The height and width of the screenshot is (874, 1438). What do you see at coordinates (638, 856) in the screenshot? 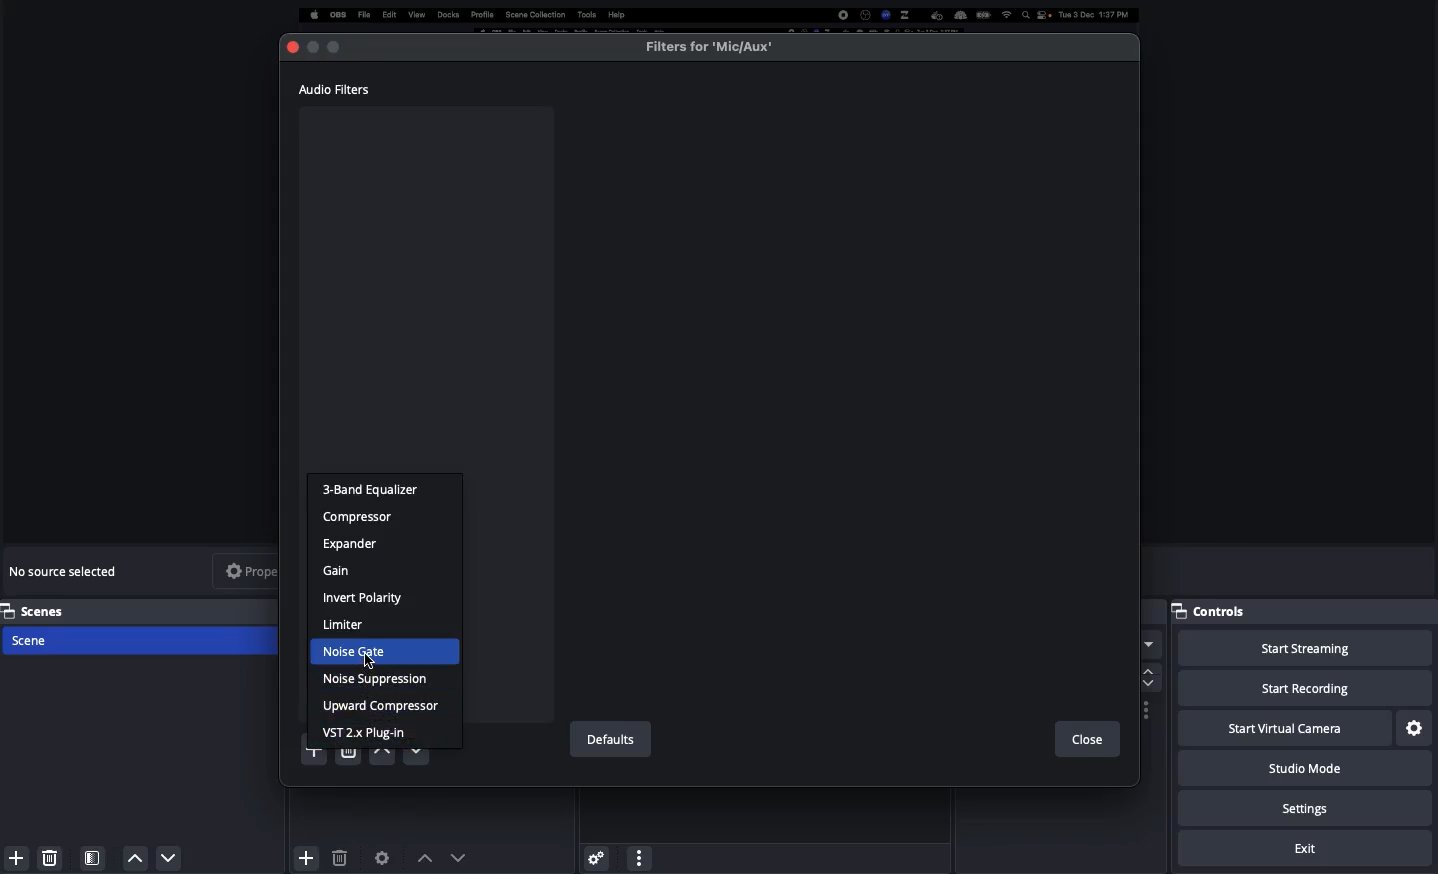
I see `More` at bounding box center [638, 856].